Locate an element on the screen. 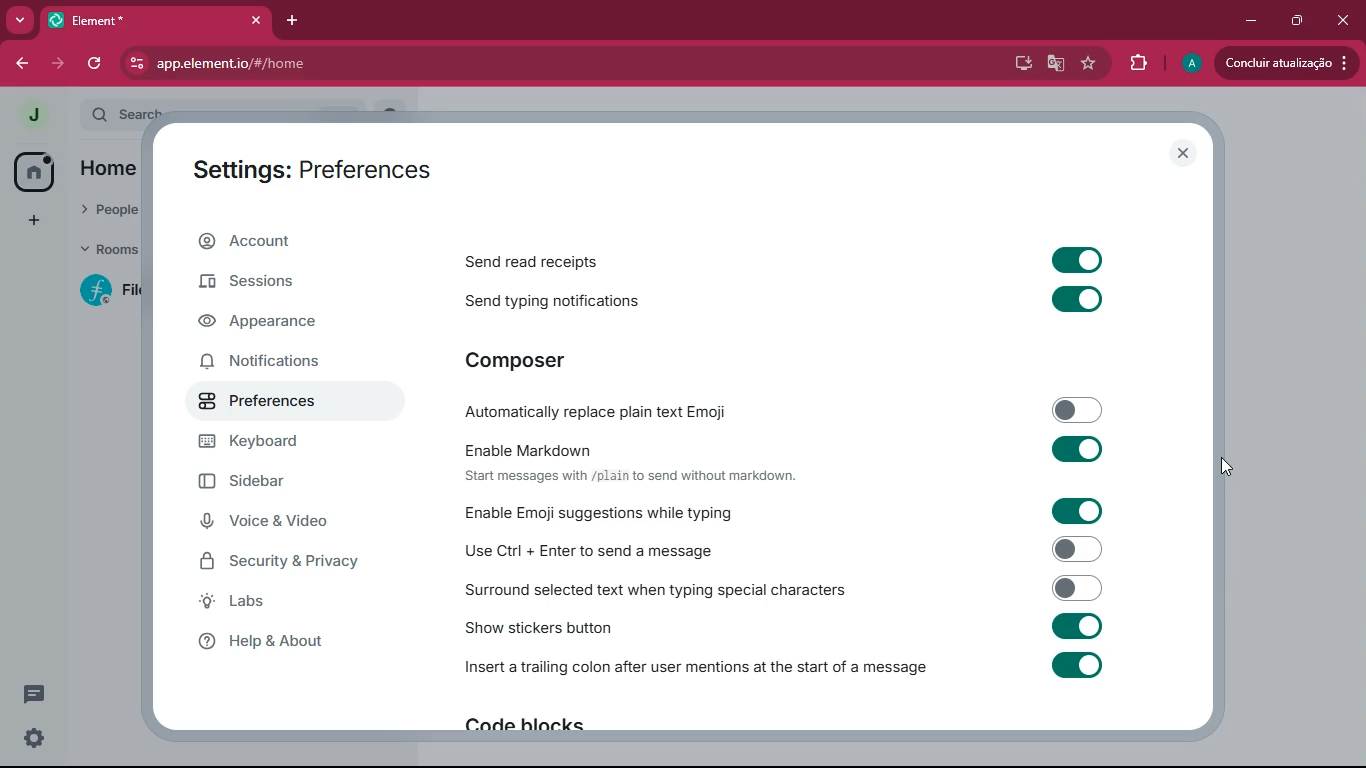 The image size is (1366, 768). sessions is located at coordinates (284, 284).